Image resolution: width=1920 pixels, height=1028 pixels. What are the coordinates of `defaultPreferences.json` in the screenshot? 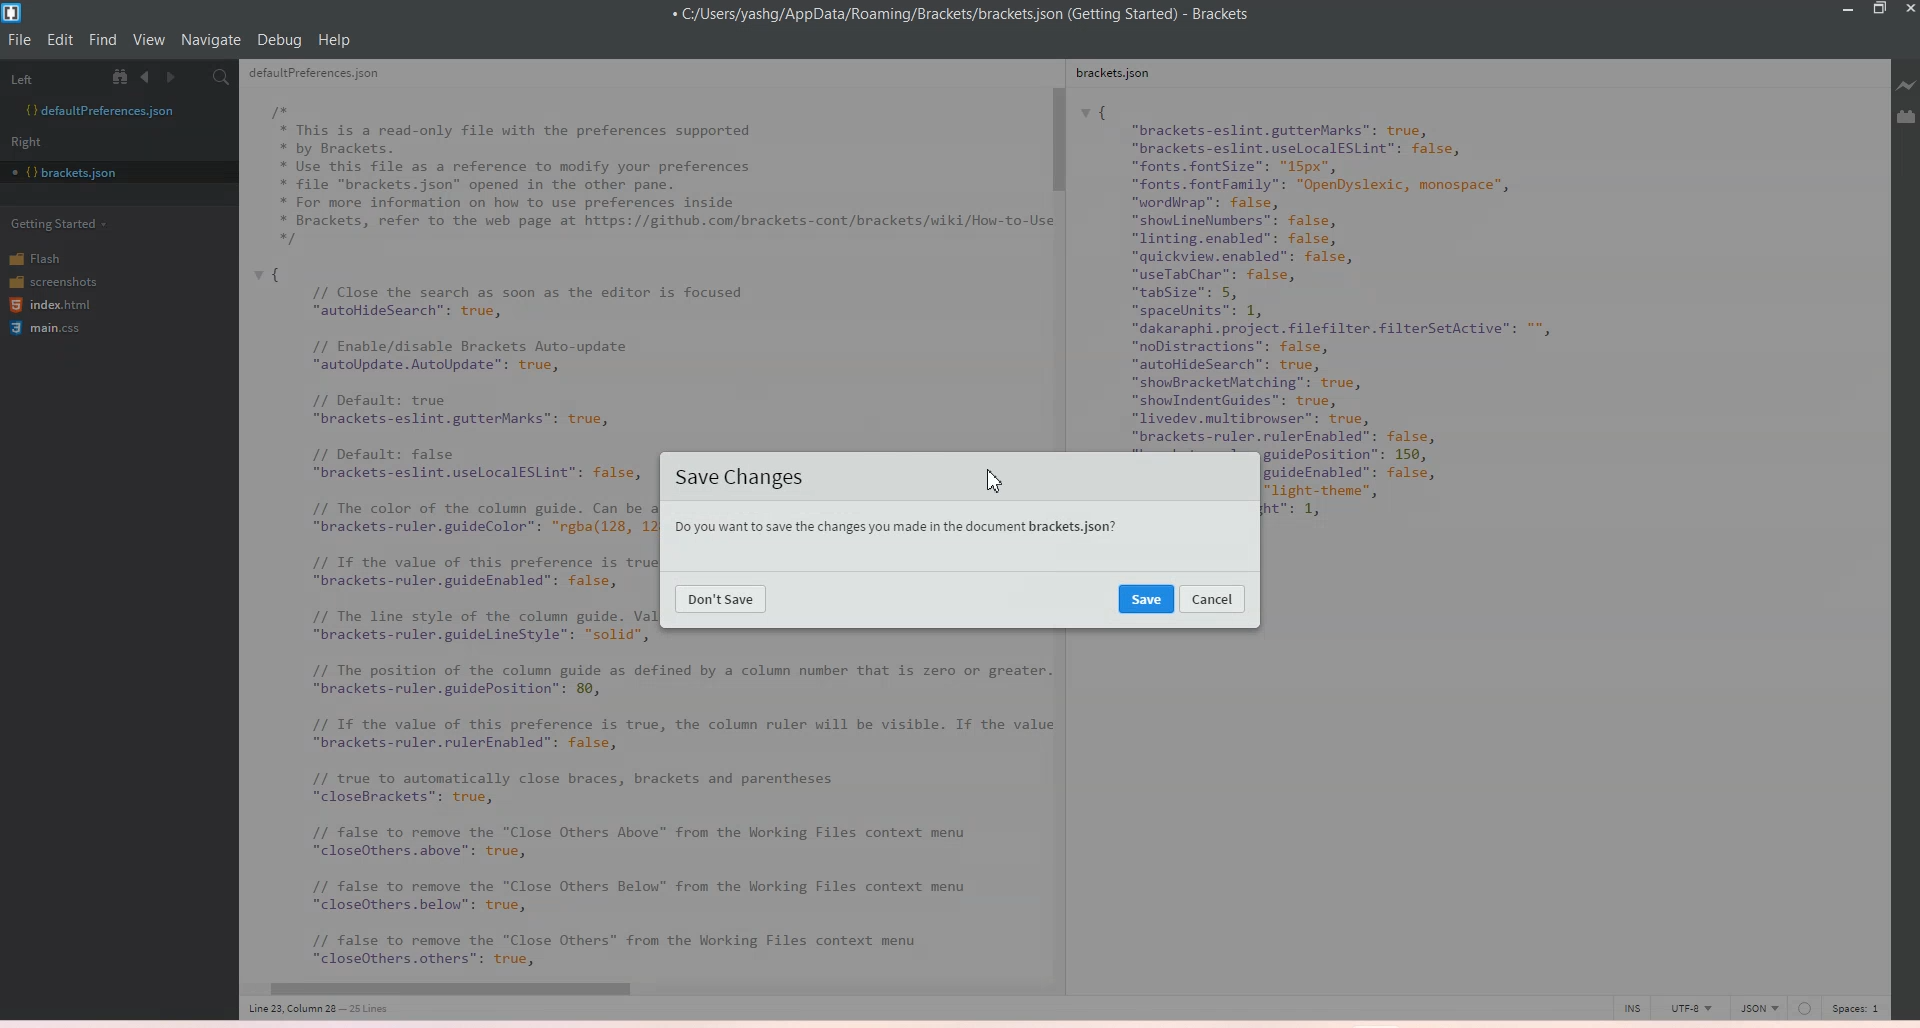 It's located at (326, 76).